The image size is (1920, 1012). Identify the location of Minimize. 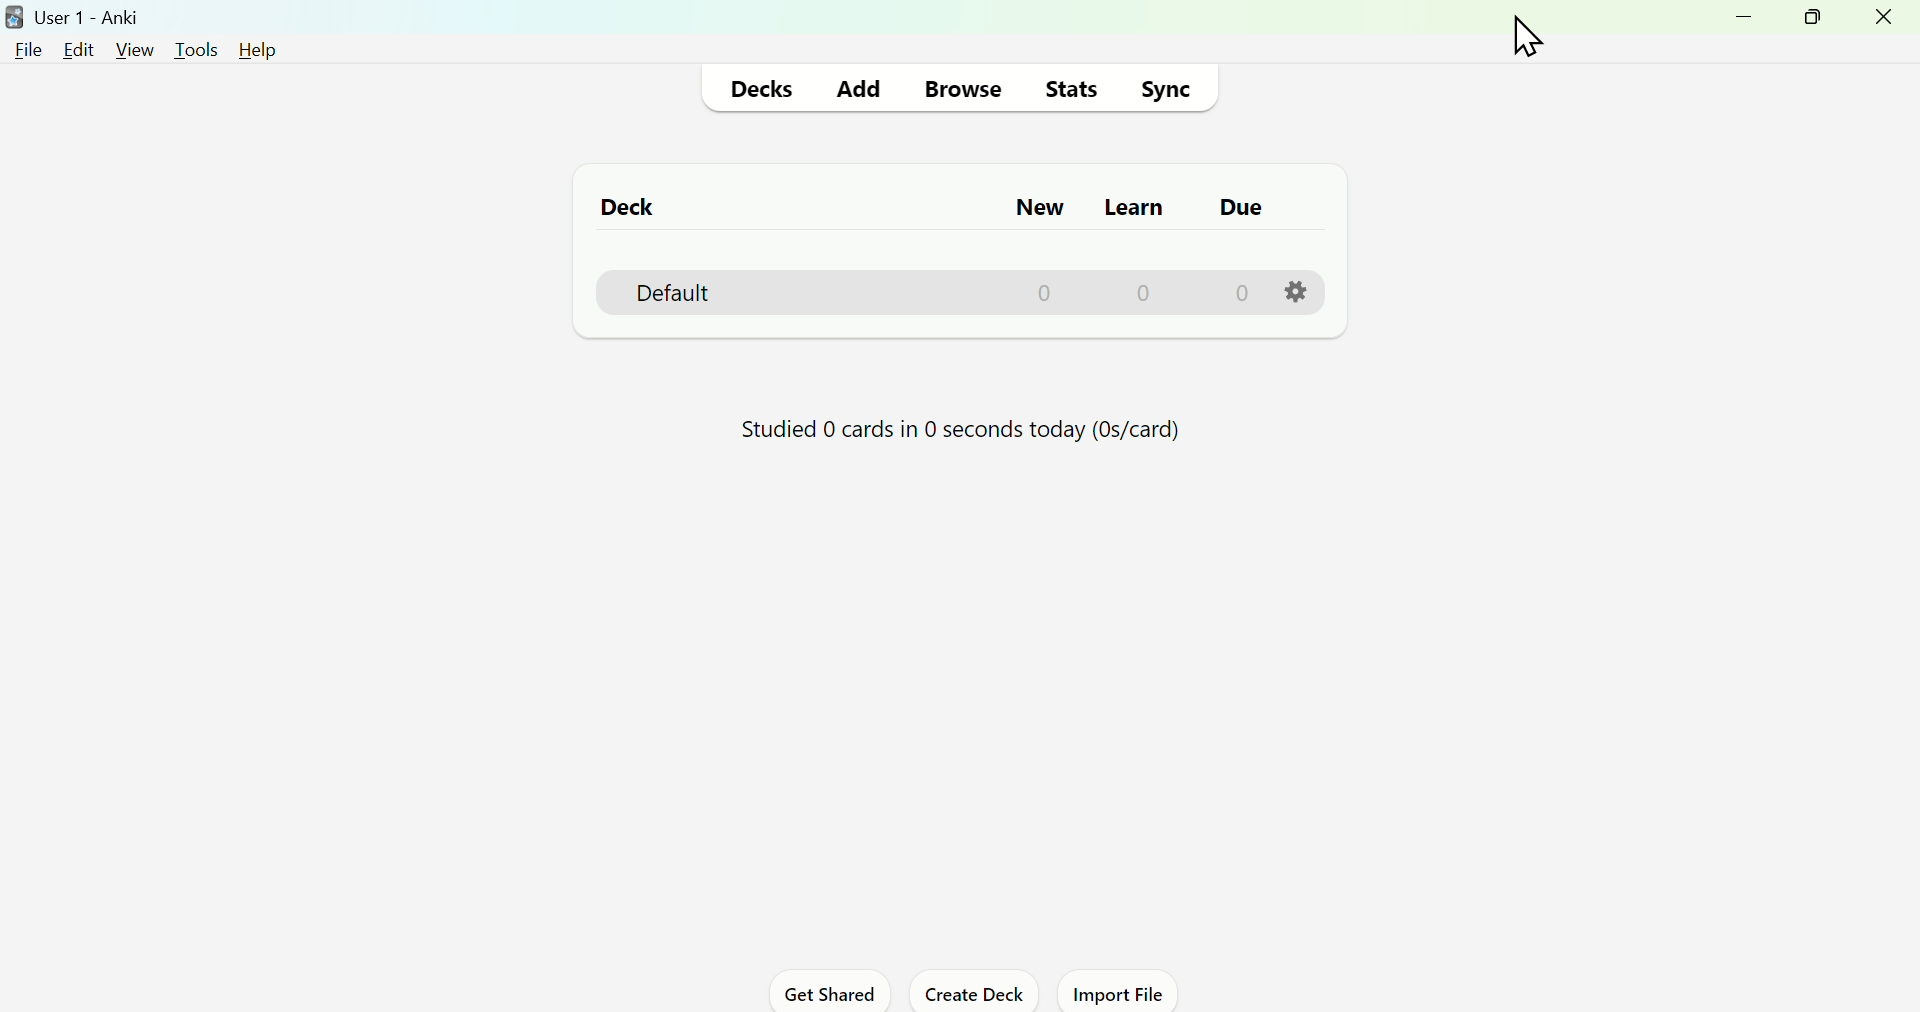
(1753, 27).